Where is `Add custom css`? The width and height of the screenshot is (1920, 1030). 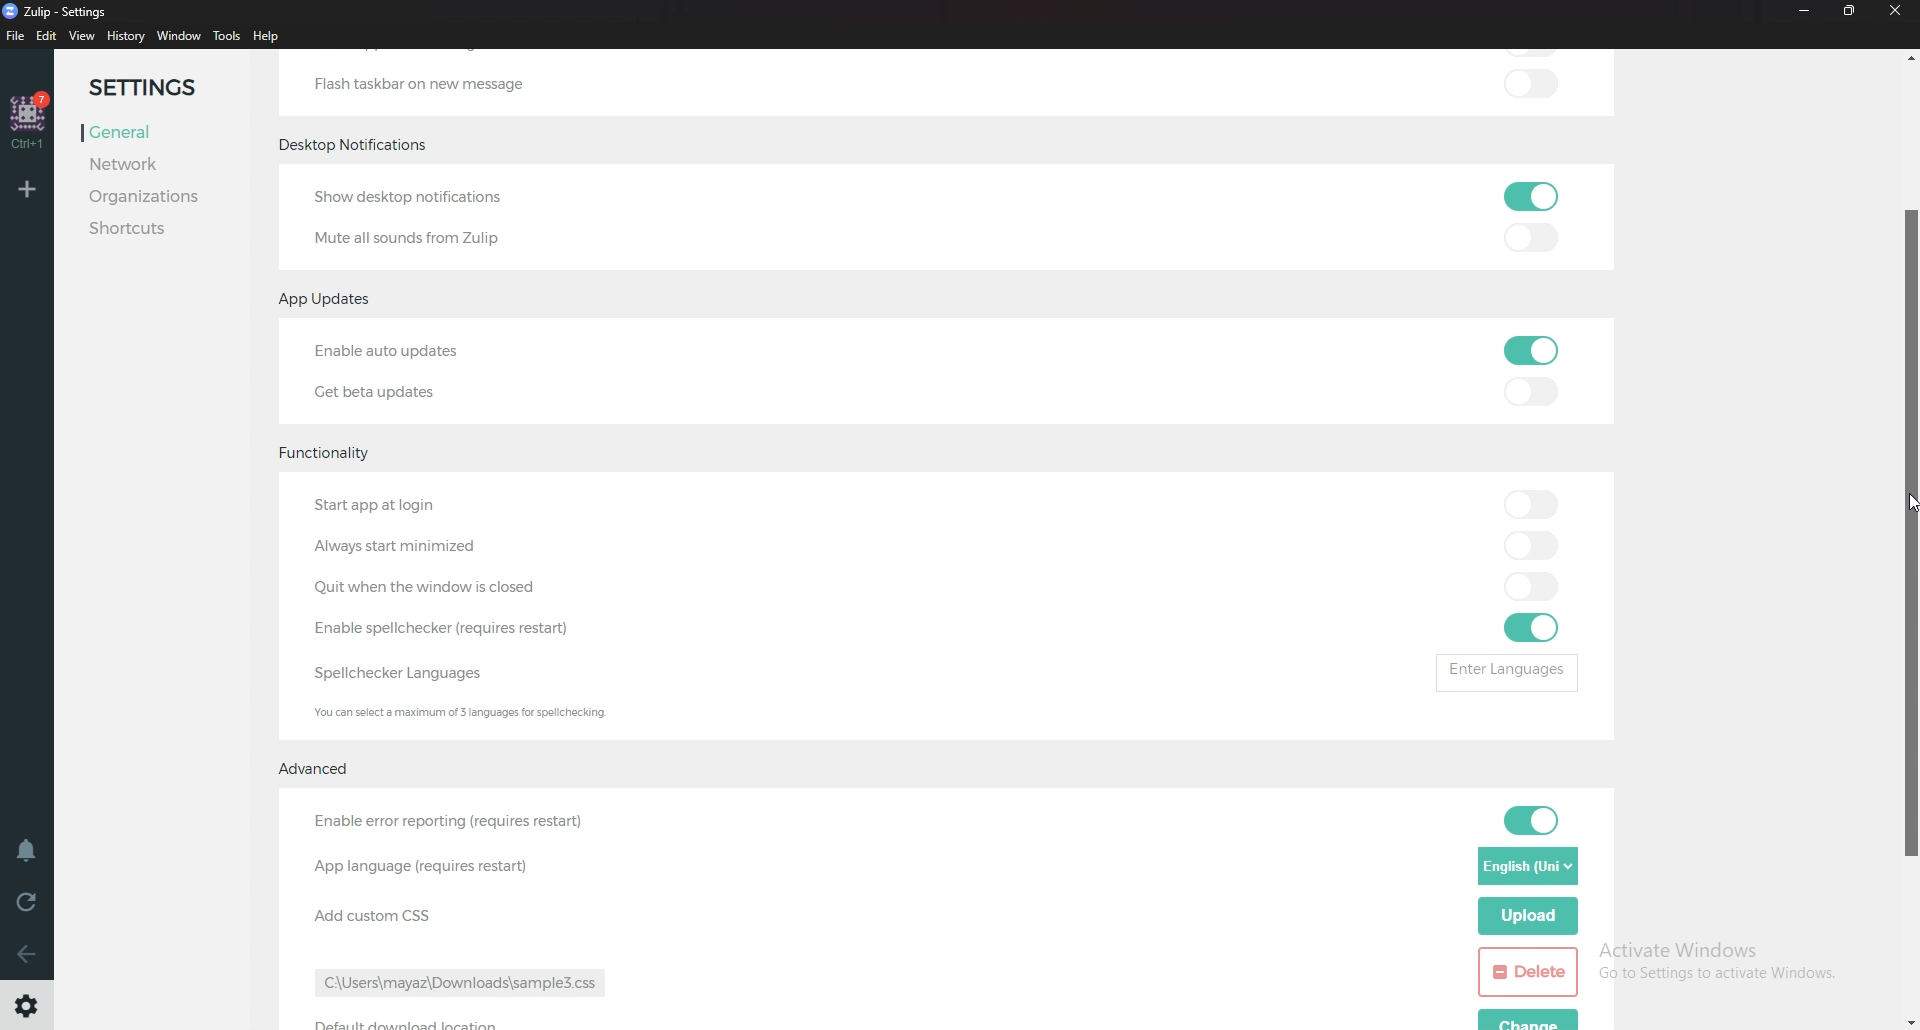 Add custom css is located at coordinates (369, 918).